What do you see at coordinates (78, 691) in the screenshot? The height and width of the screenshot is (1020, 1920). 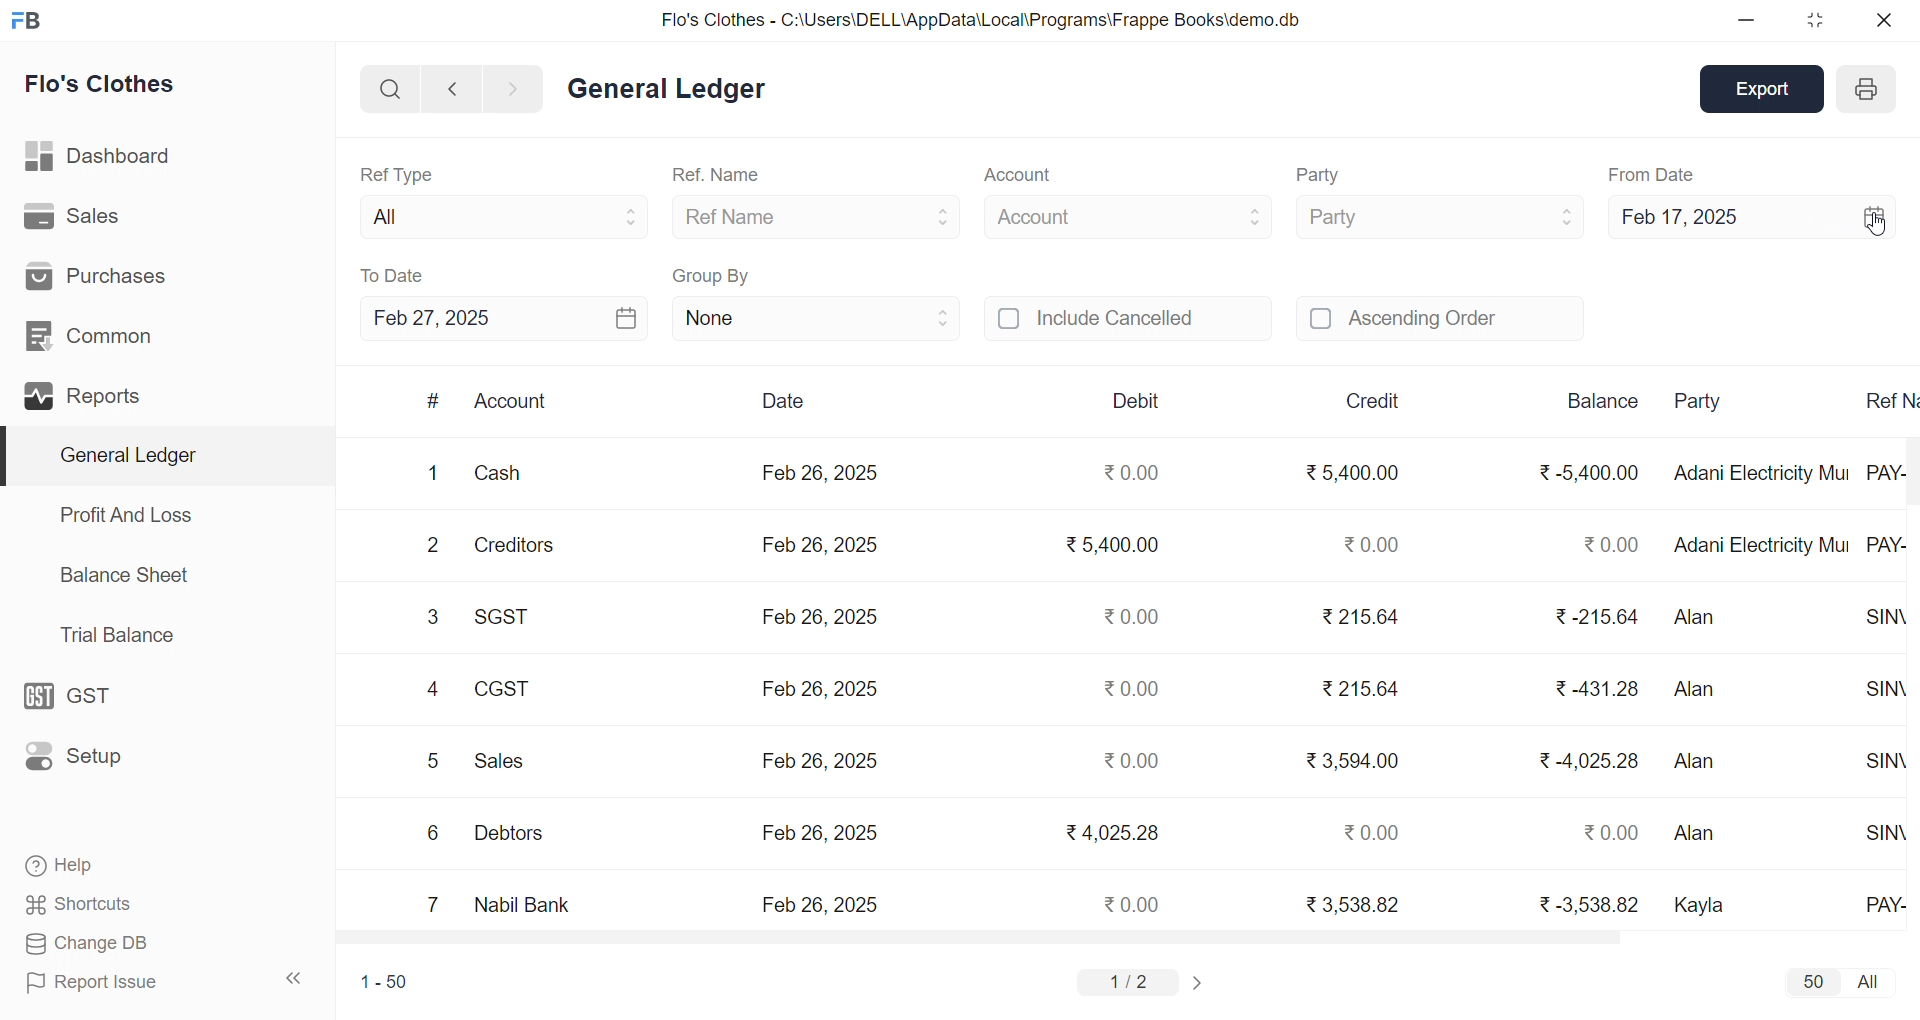 I see `GST` at bounding box center [78, 691].